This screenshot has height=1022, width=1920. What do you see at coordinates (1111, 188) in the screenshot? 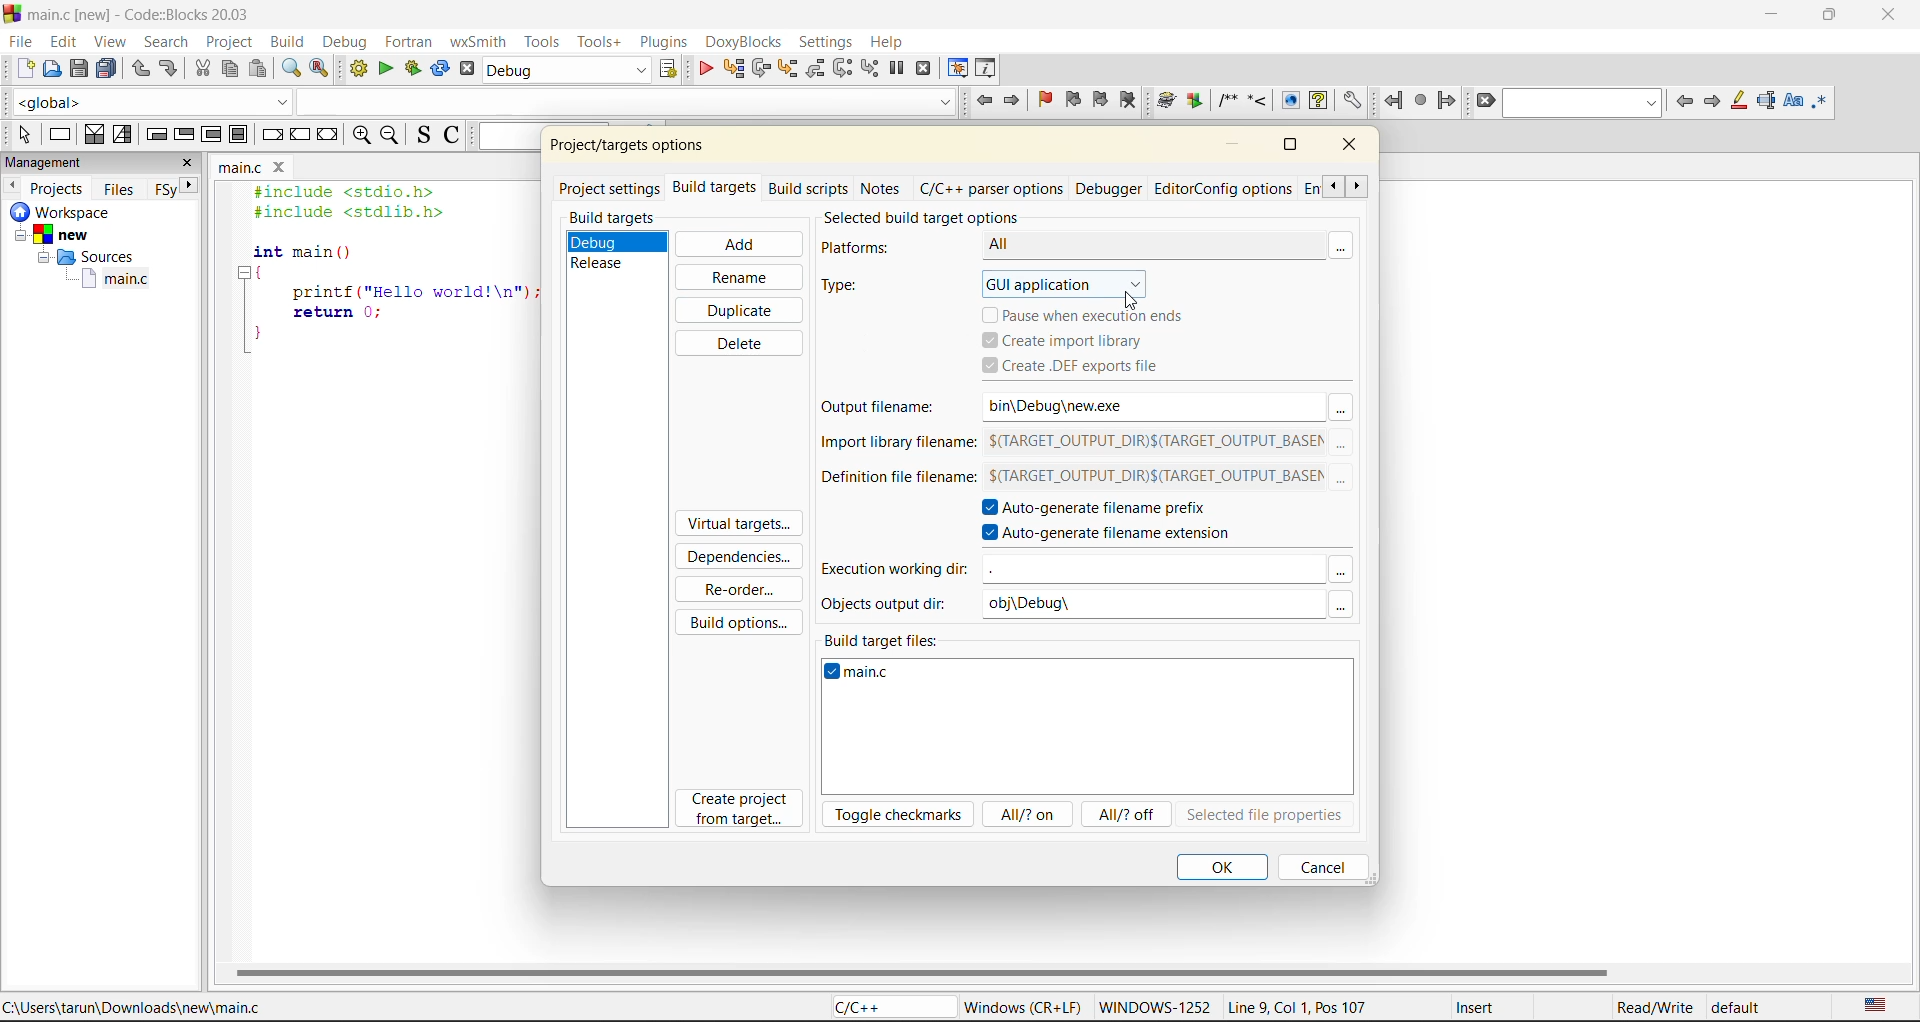
I see `debugger` at bounding box center [1111, 188].